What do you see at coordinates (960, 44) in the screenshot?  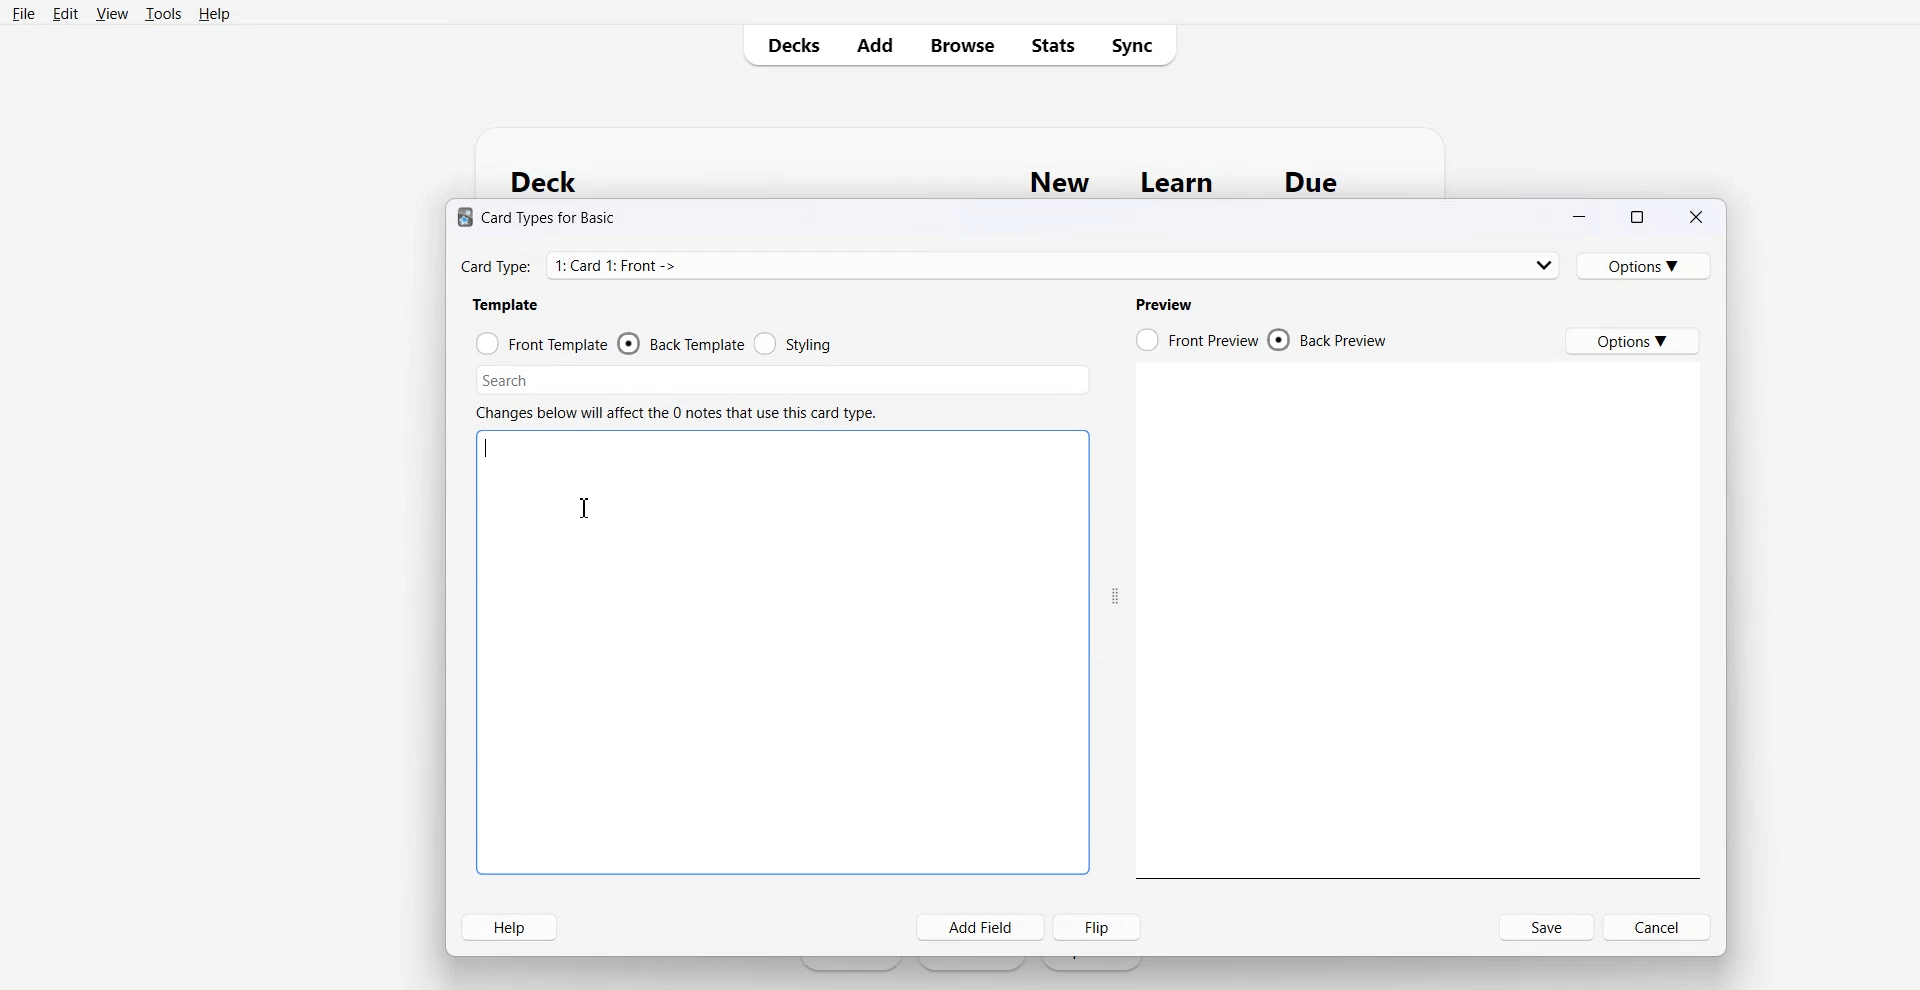 I see `Browse` at bounding box center [960, 44].